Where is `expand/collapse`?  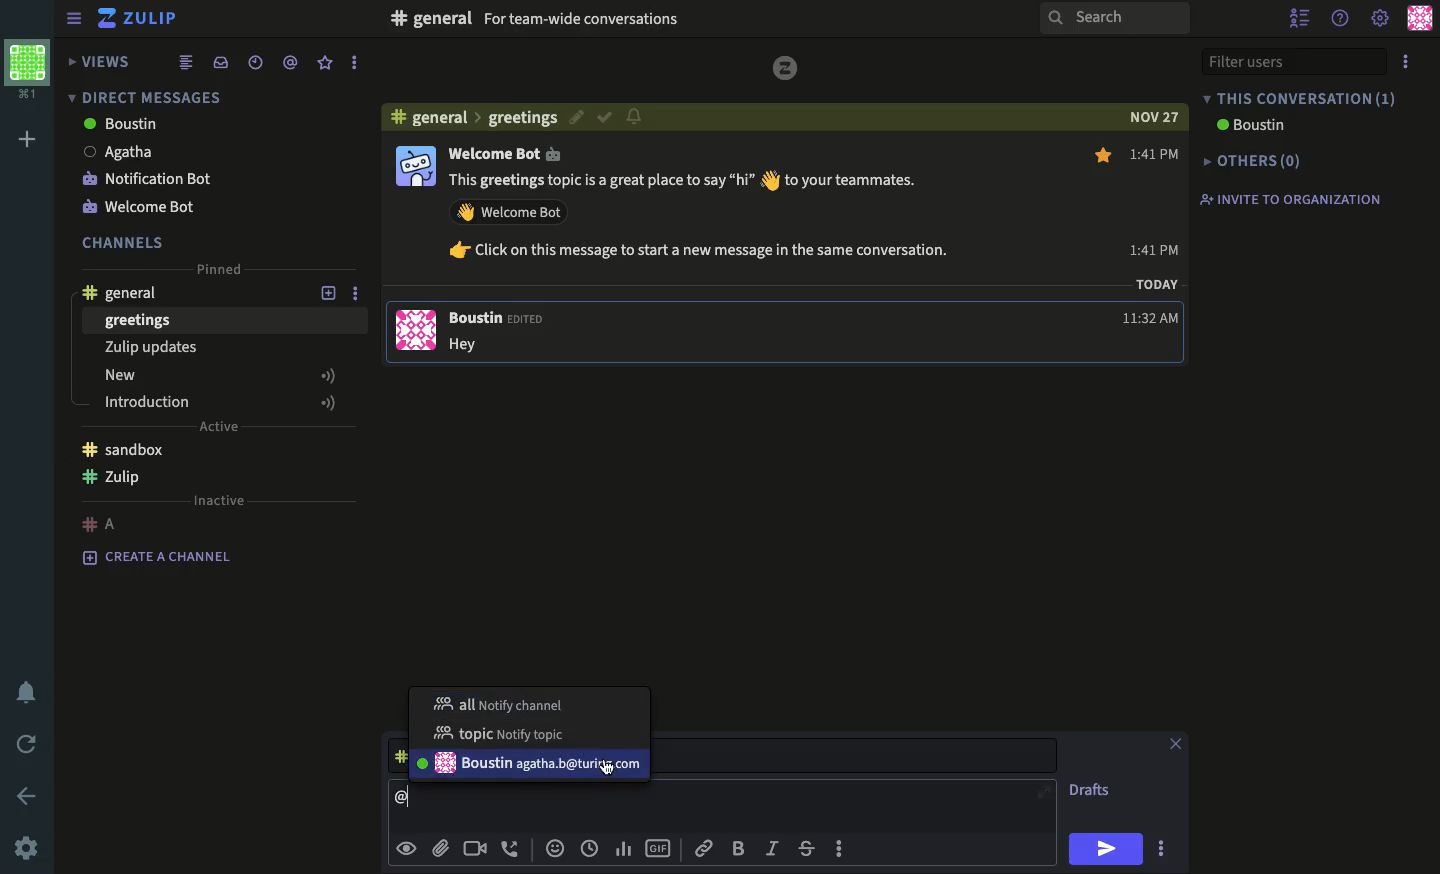
expand/collapse is located at coordinates (74, 20).